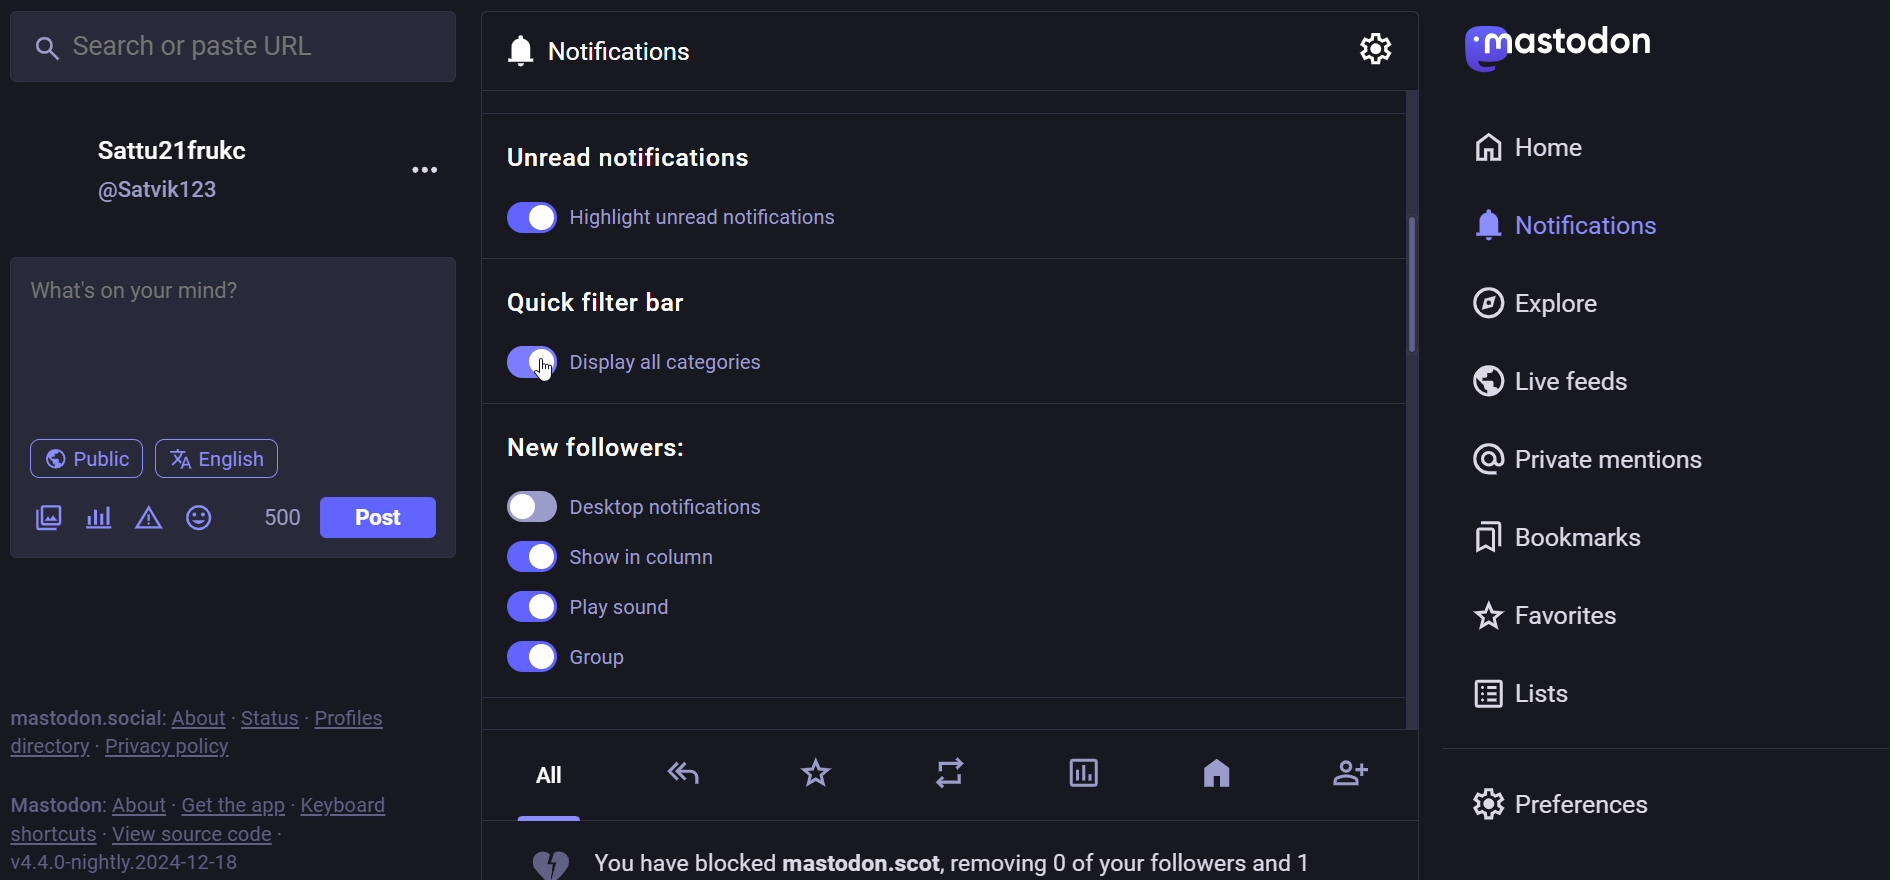  Describe the element at coordinates (55, 801) in the screenshot. I see `mastodon` at that location.